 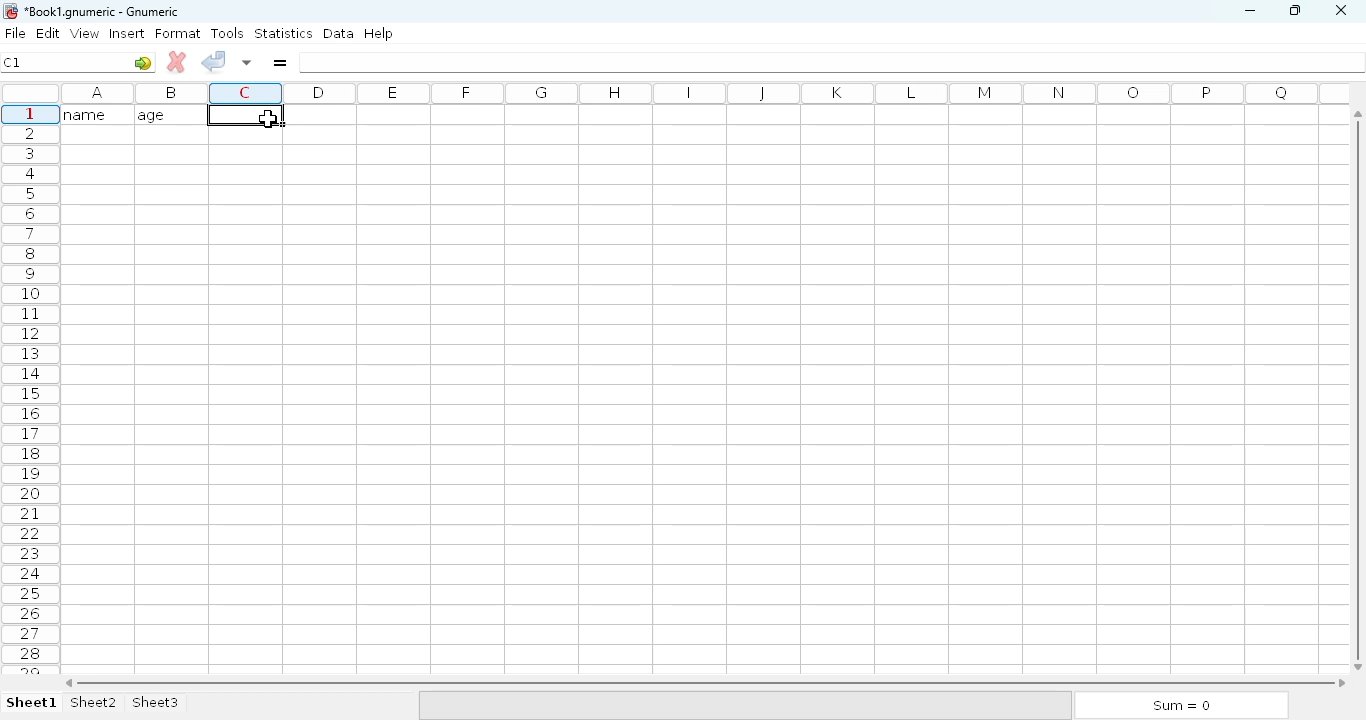 I want to click on edit, so click(x=49, y=33).